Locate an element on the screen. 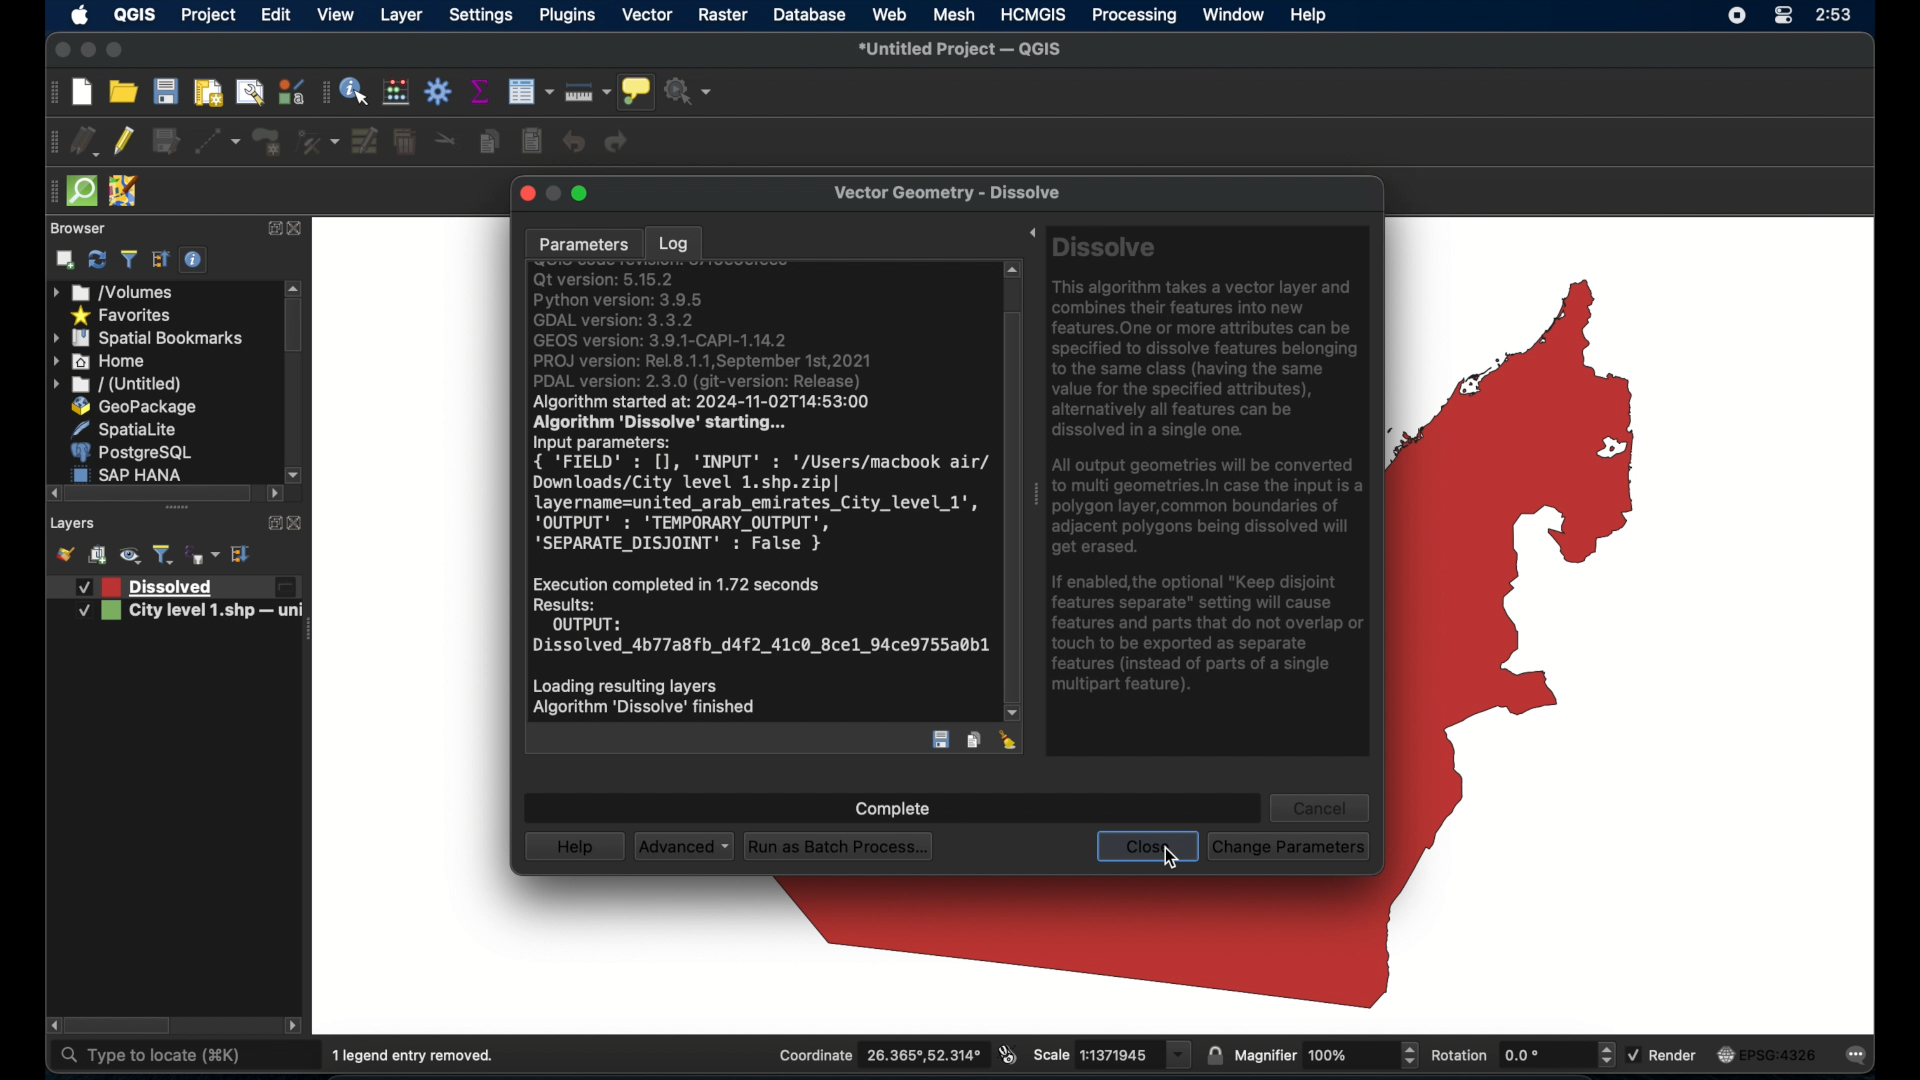  open layout manager is located at coordinates (248, 93).